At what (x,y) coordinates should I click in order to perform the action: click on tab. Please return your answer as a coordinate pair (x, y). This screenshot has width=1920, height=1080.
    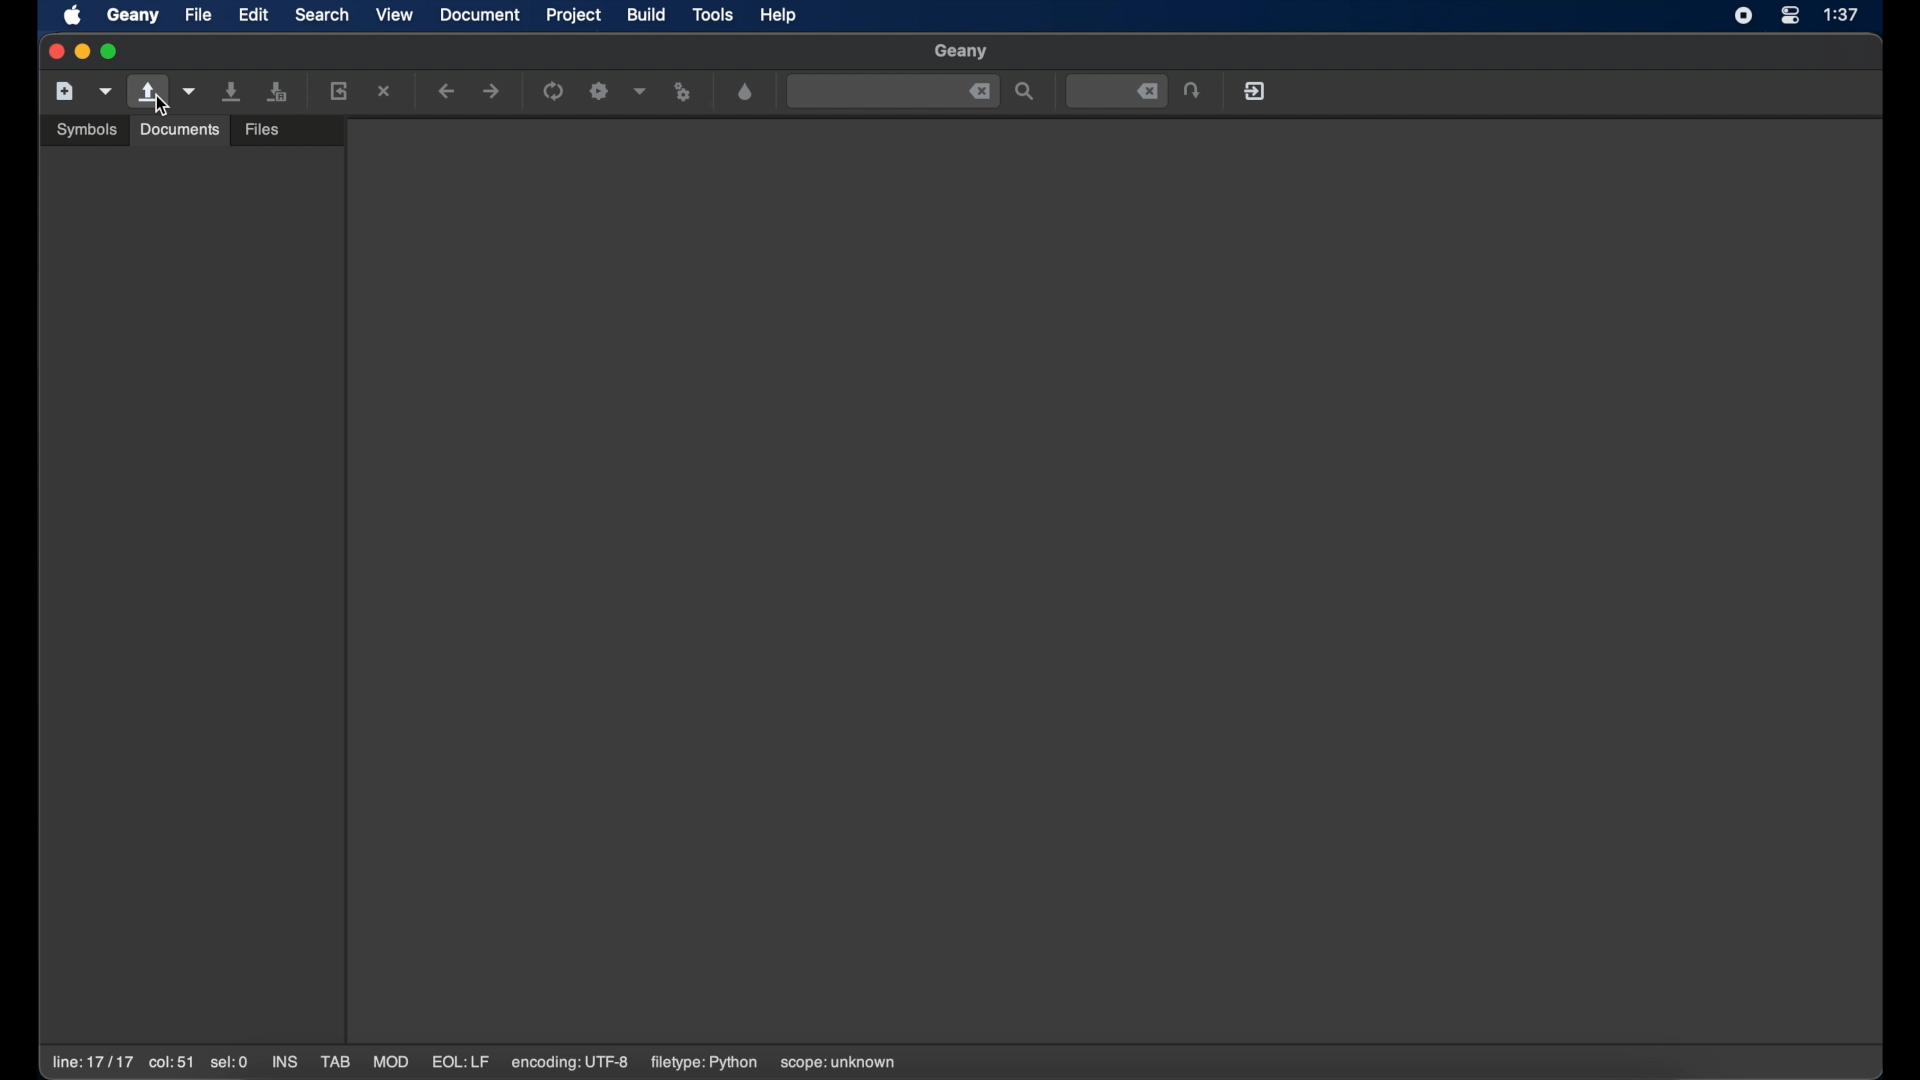
    Looking at the image, I should click on (336, 1062).